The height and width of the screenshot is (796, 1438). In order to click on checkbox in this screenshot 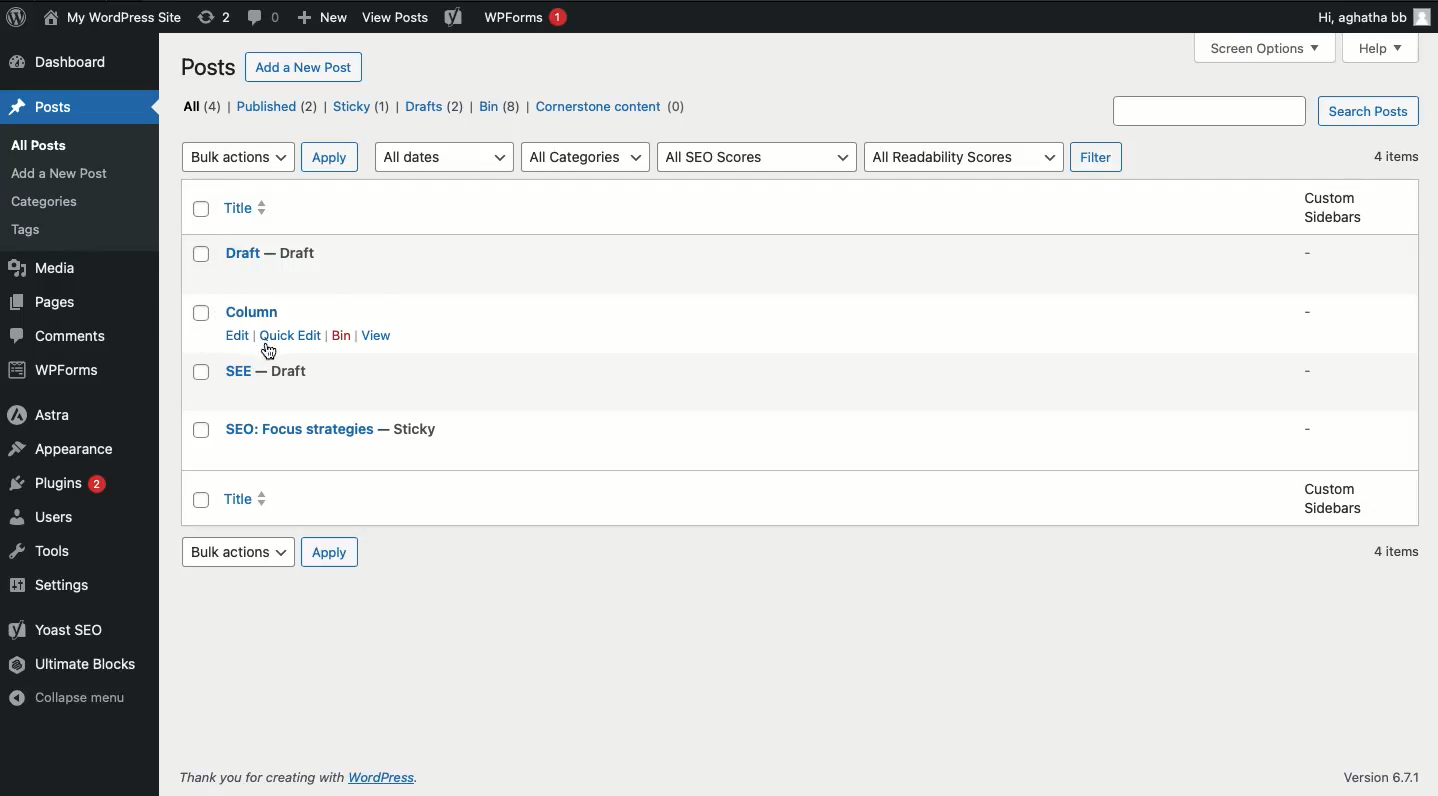, I will do `click(201, 372)`.